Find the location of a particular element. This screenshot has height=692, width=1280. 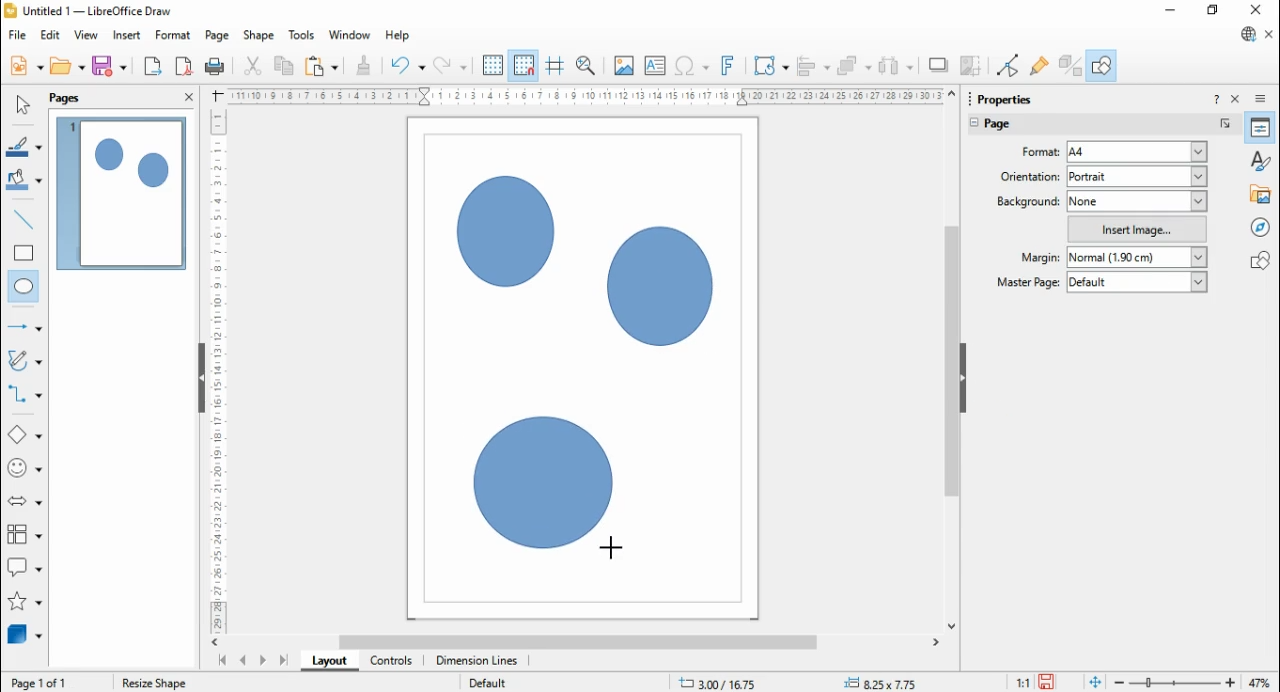

close document is located at coordinates (1270, 35).